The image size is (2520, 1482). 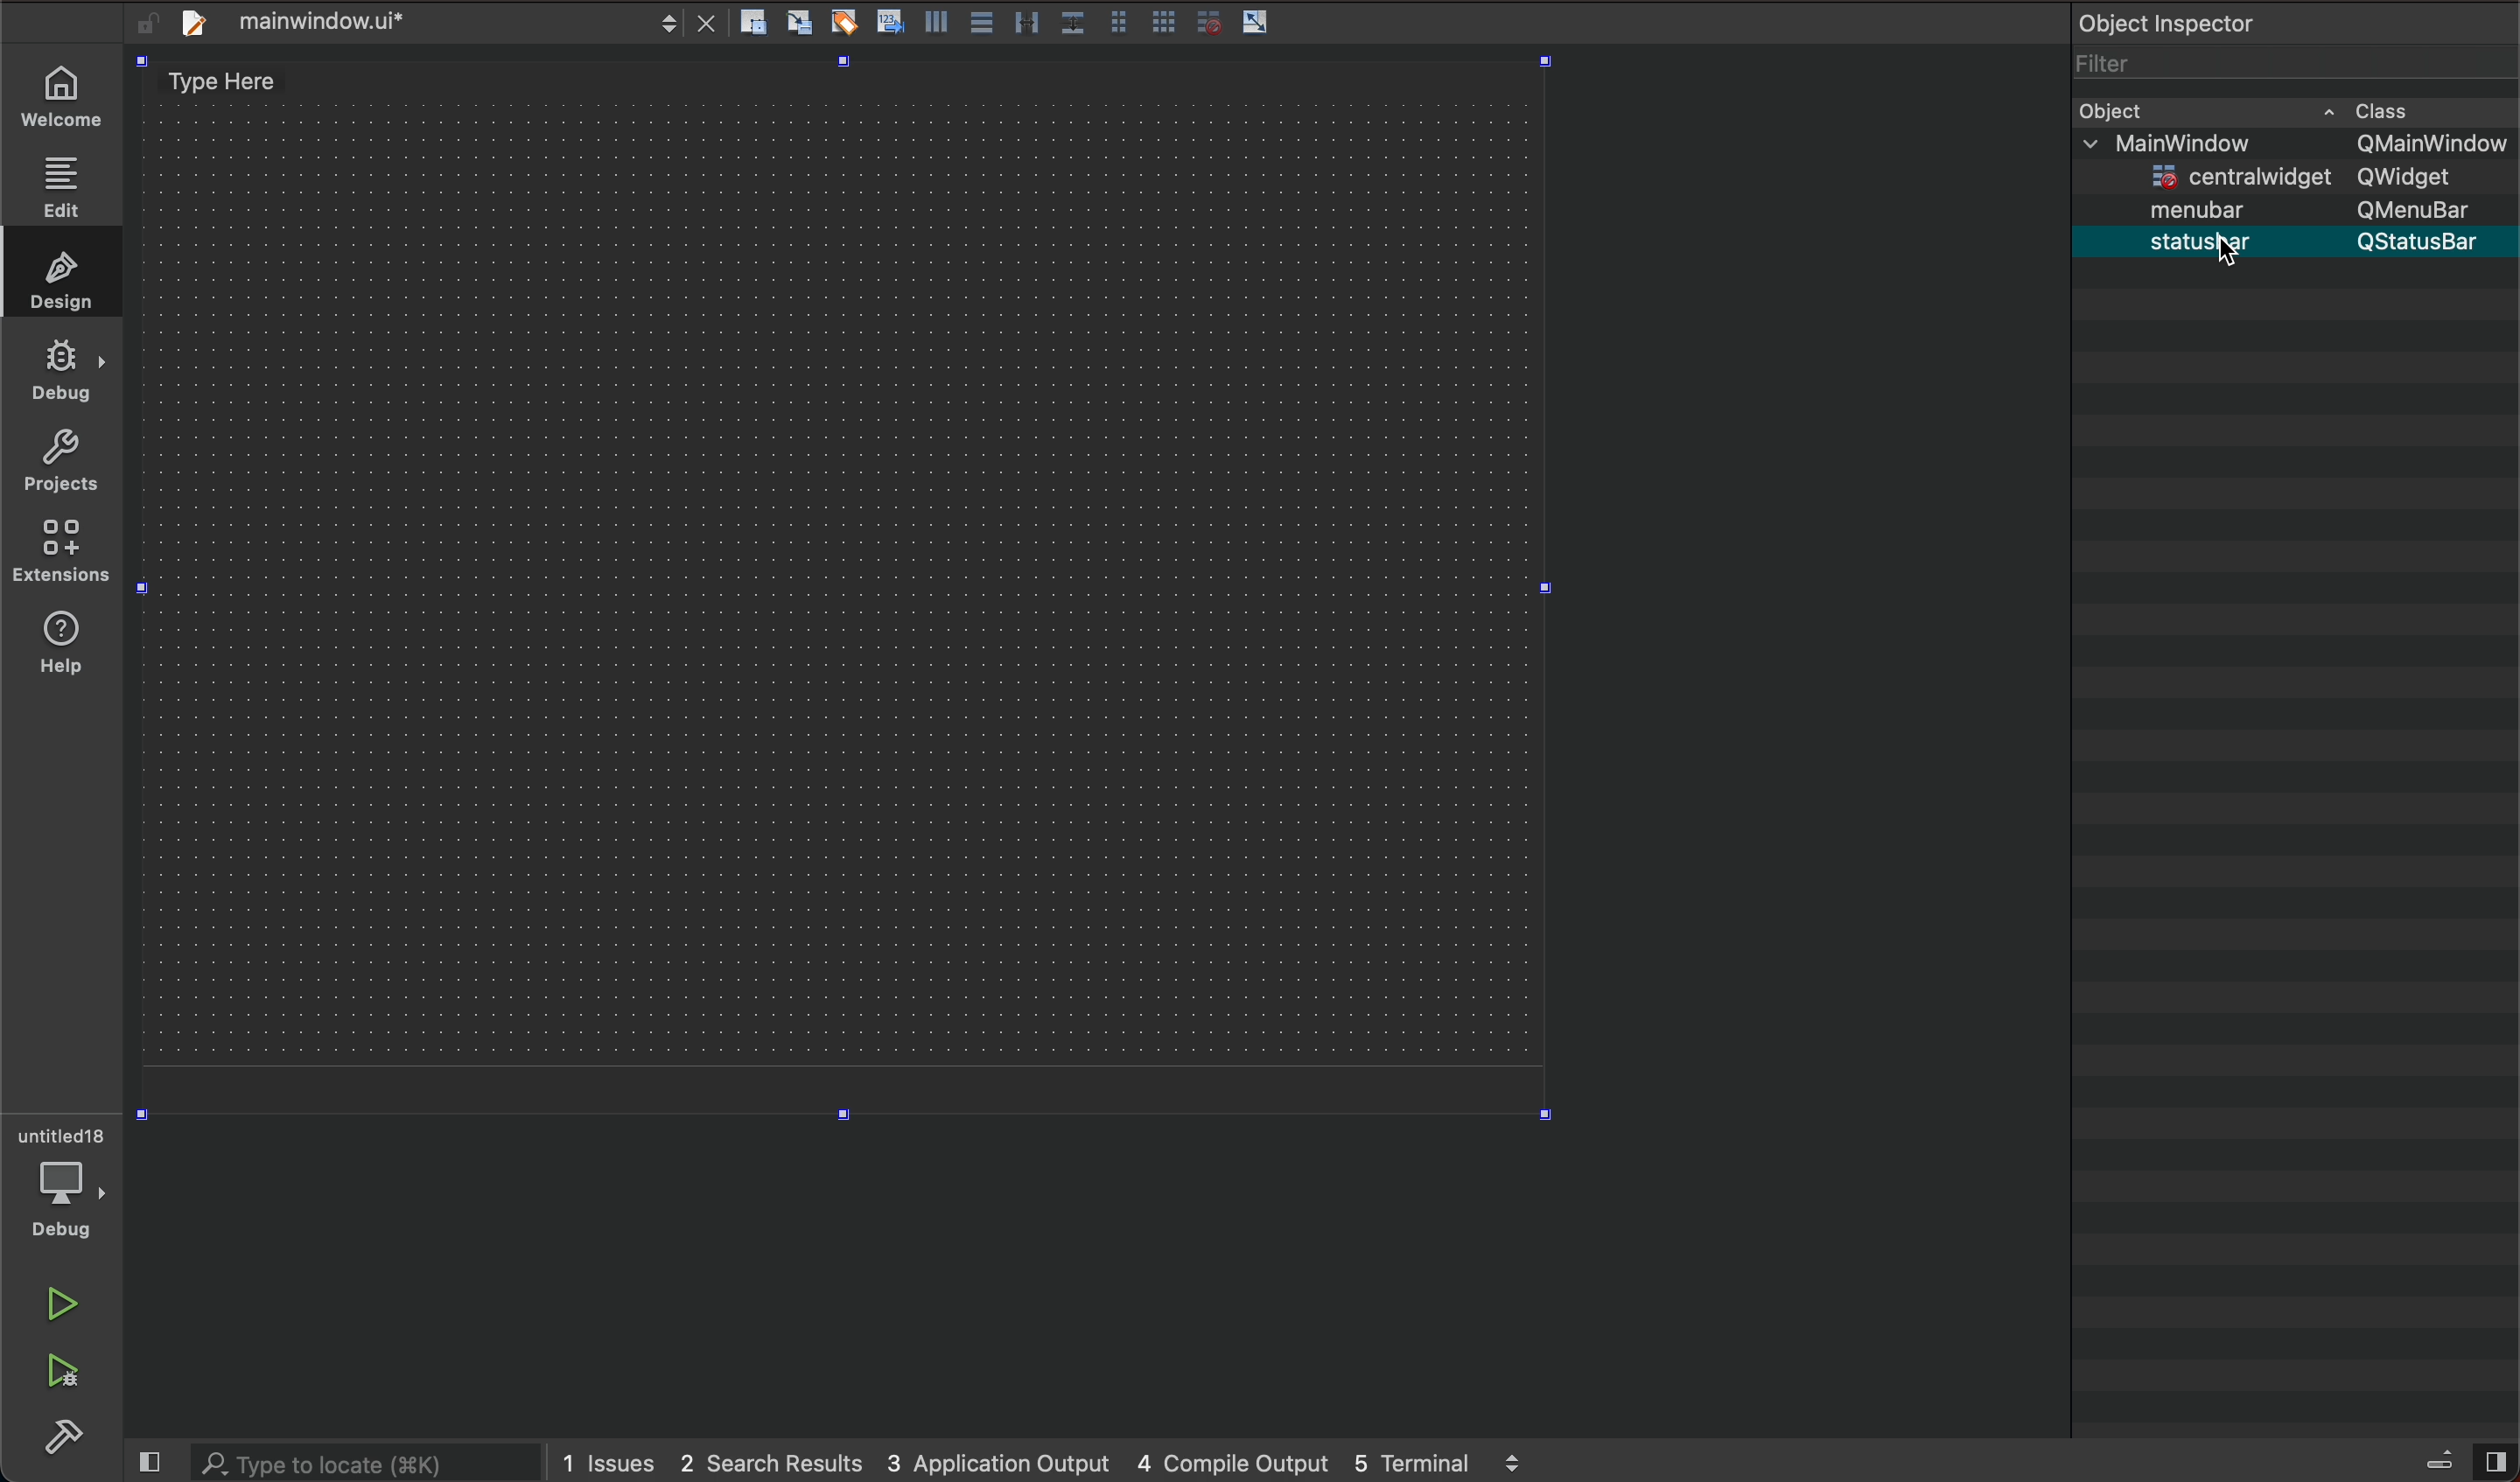 I want to click on close slide bar, so click(x=149, y=1458).